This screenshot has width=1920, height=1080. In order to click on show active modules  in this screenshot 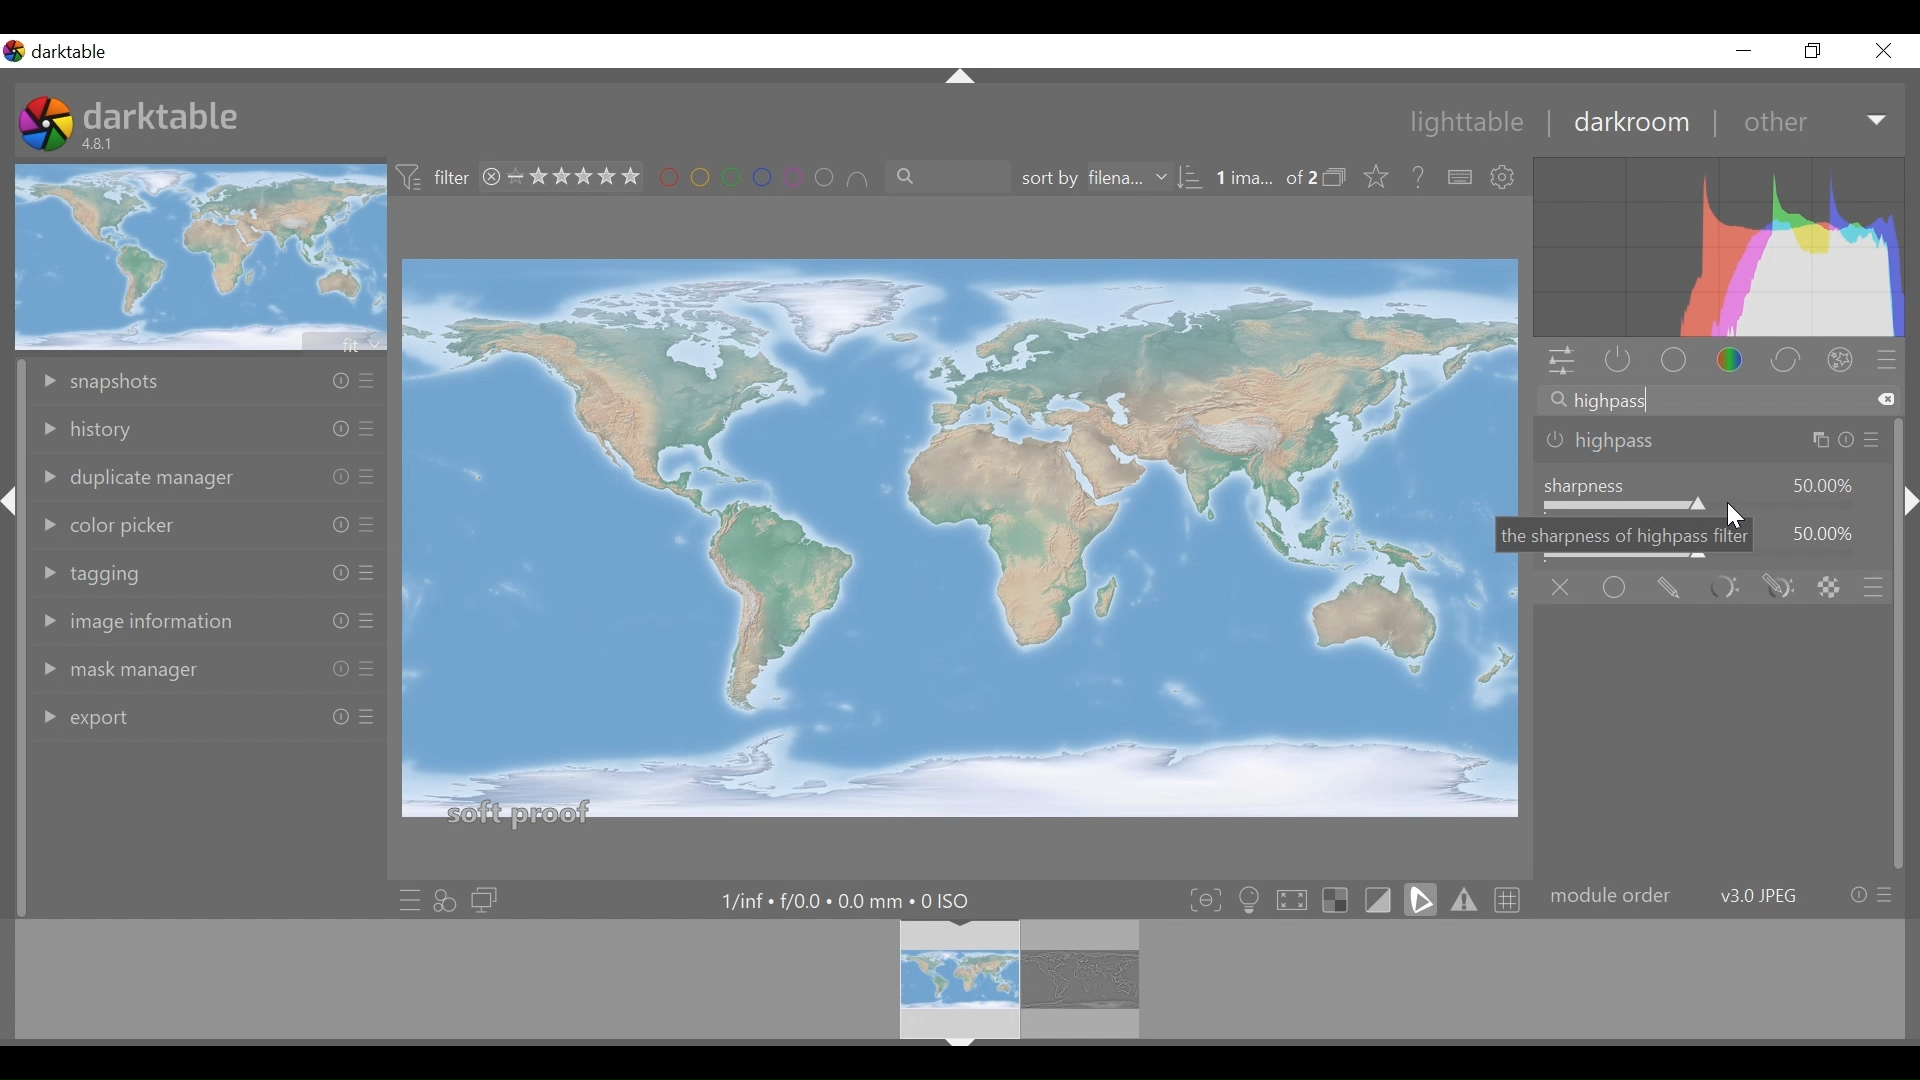, I will do `click(1616, 362)`.